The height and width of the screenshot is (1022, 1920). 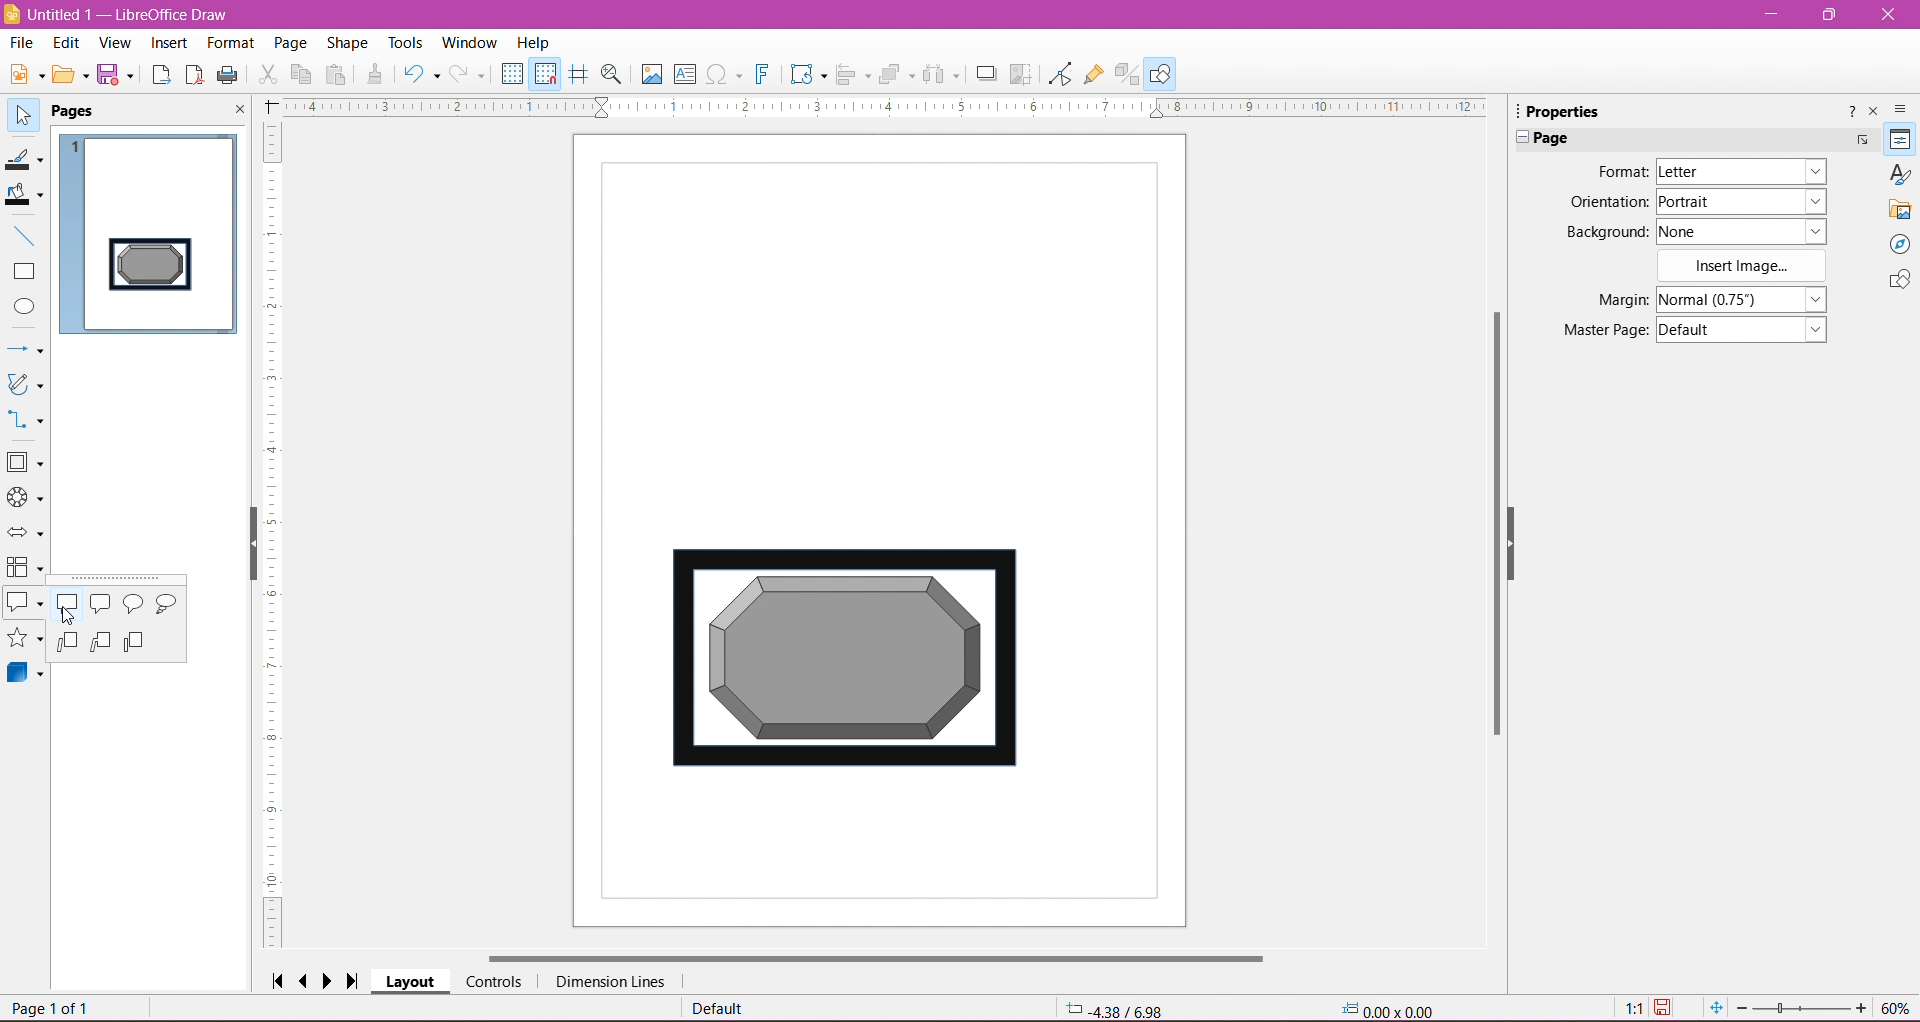 I want to click on Zoom Out, so click(x=1741, y=1007).